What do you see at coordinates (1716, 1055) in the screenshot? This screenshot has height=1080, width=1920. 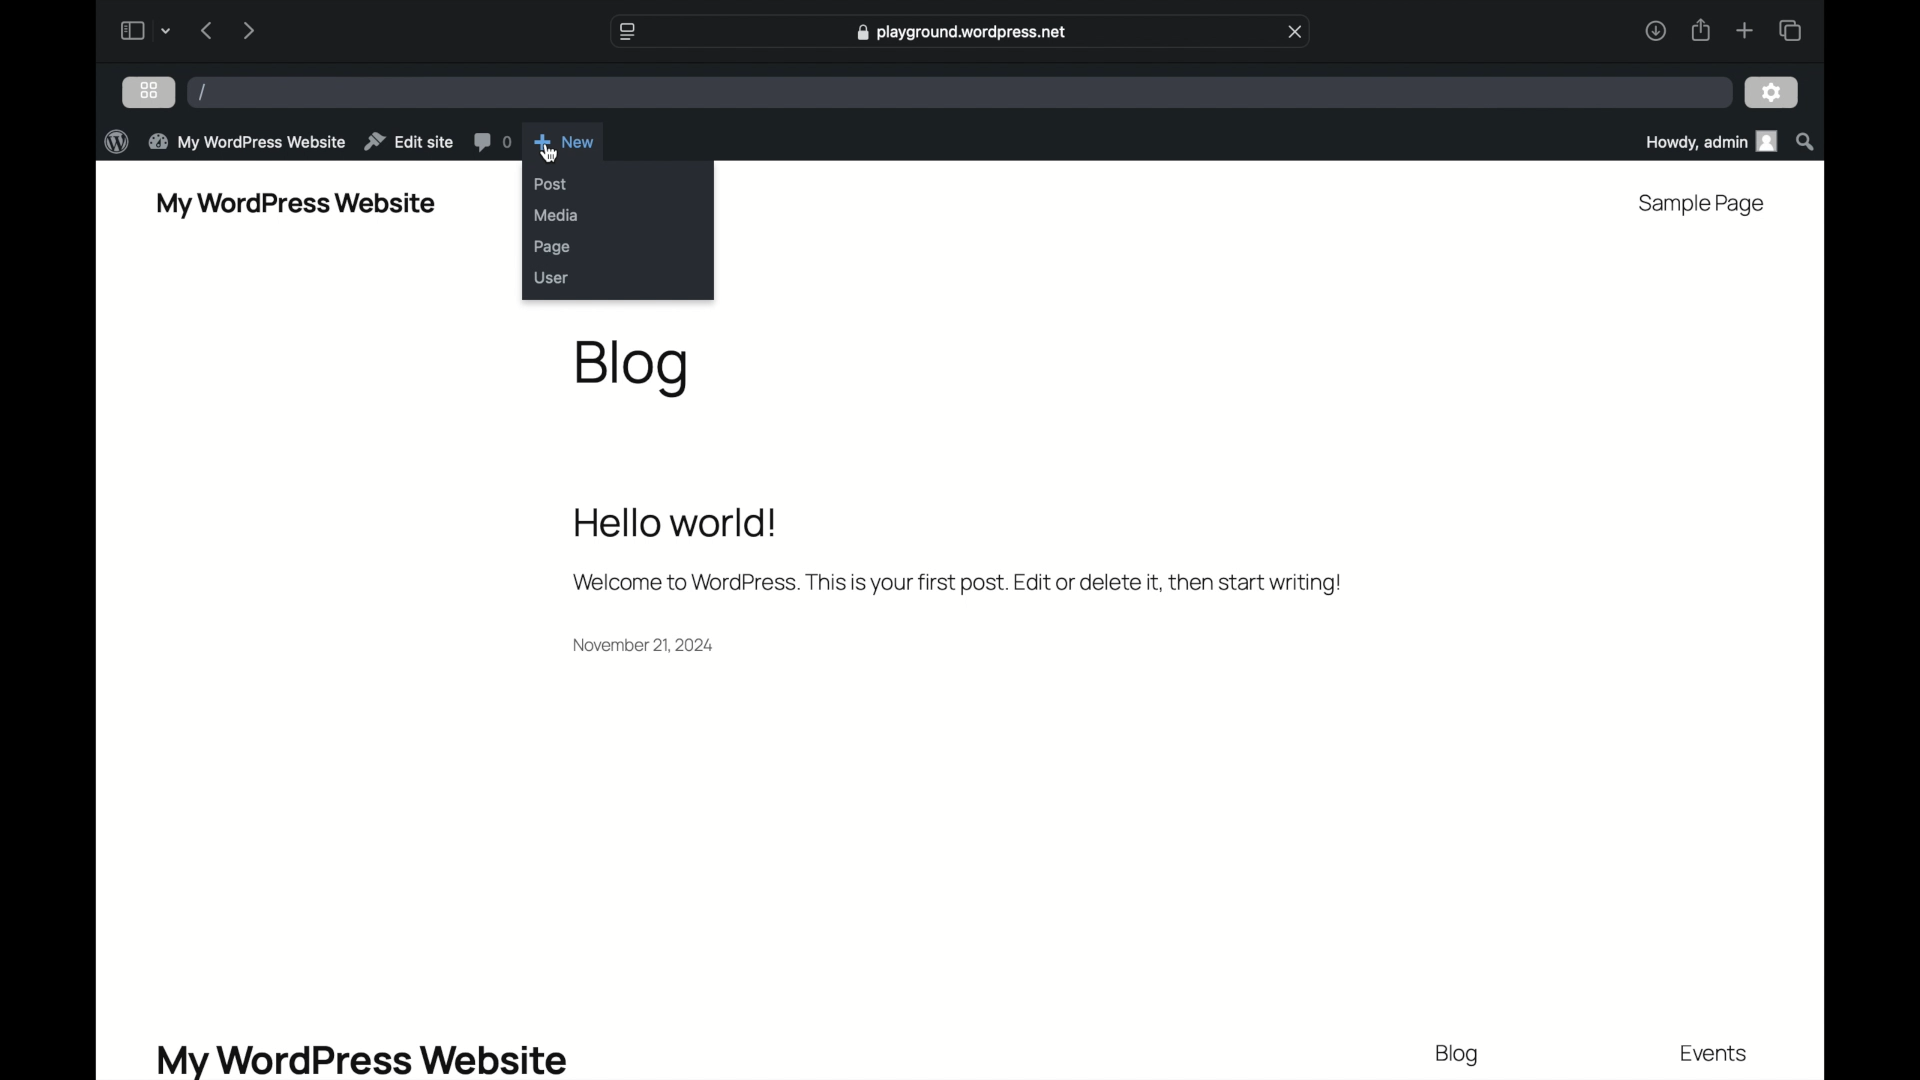 I see `events` at bounding box center [1716, 1055].